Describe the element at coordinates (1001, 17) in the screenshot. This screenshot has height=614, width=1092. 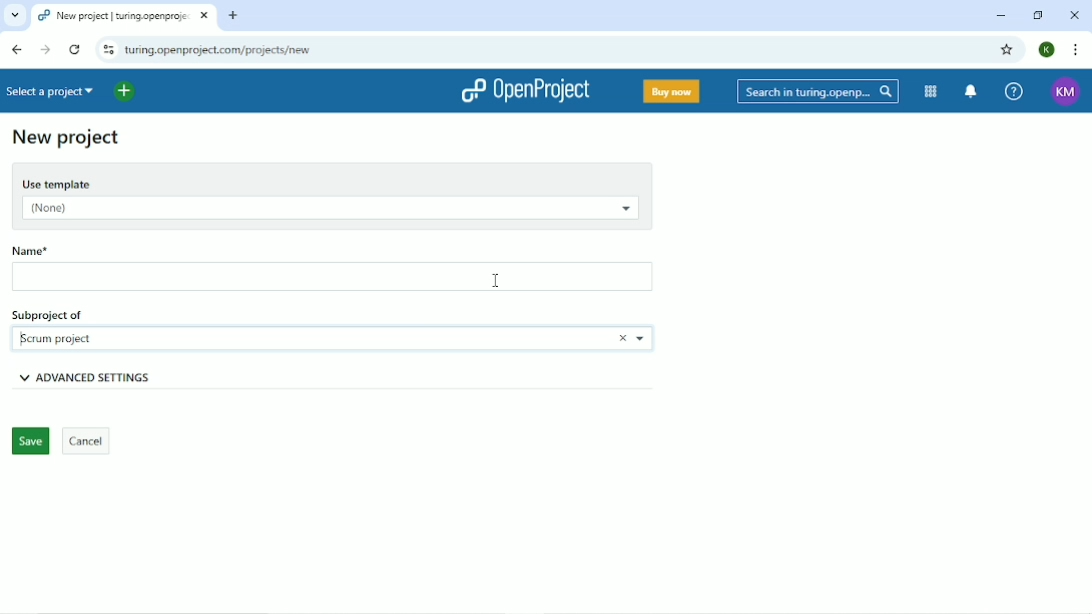
I see `Minimize` at that location.